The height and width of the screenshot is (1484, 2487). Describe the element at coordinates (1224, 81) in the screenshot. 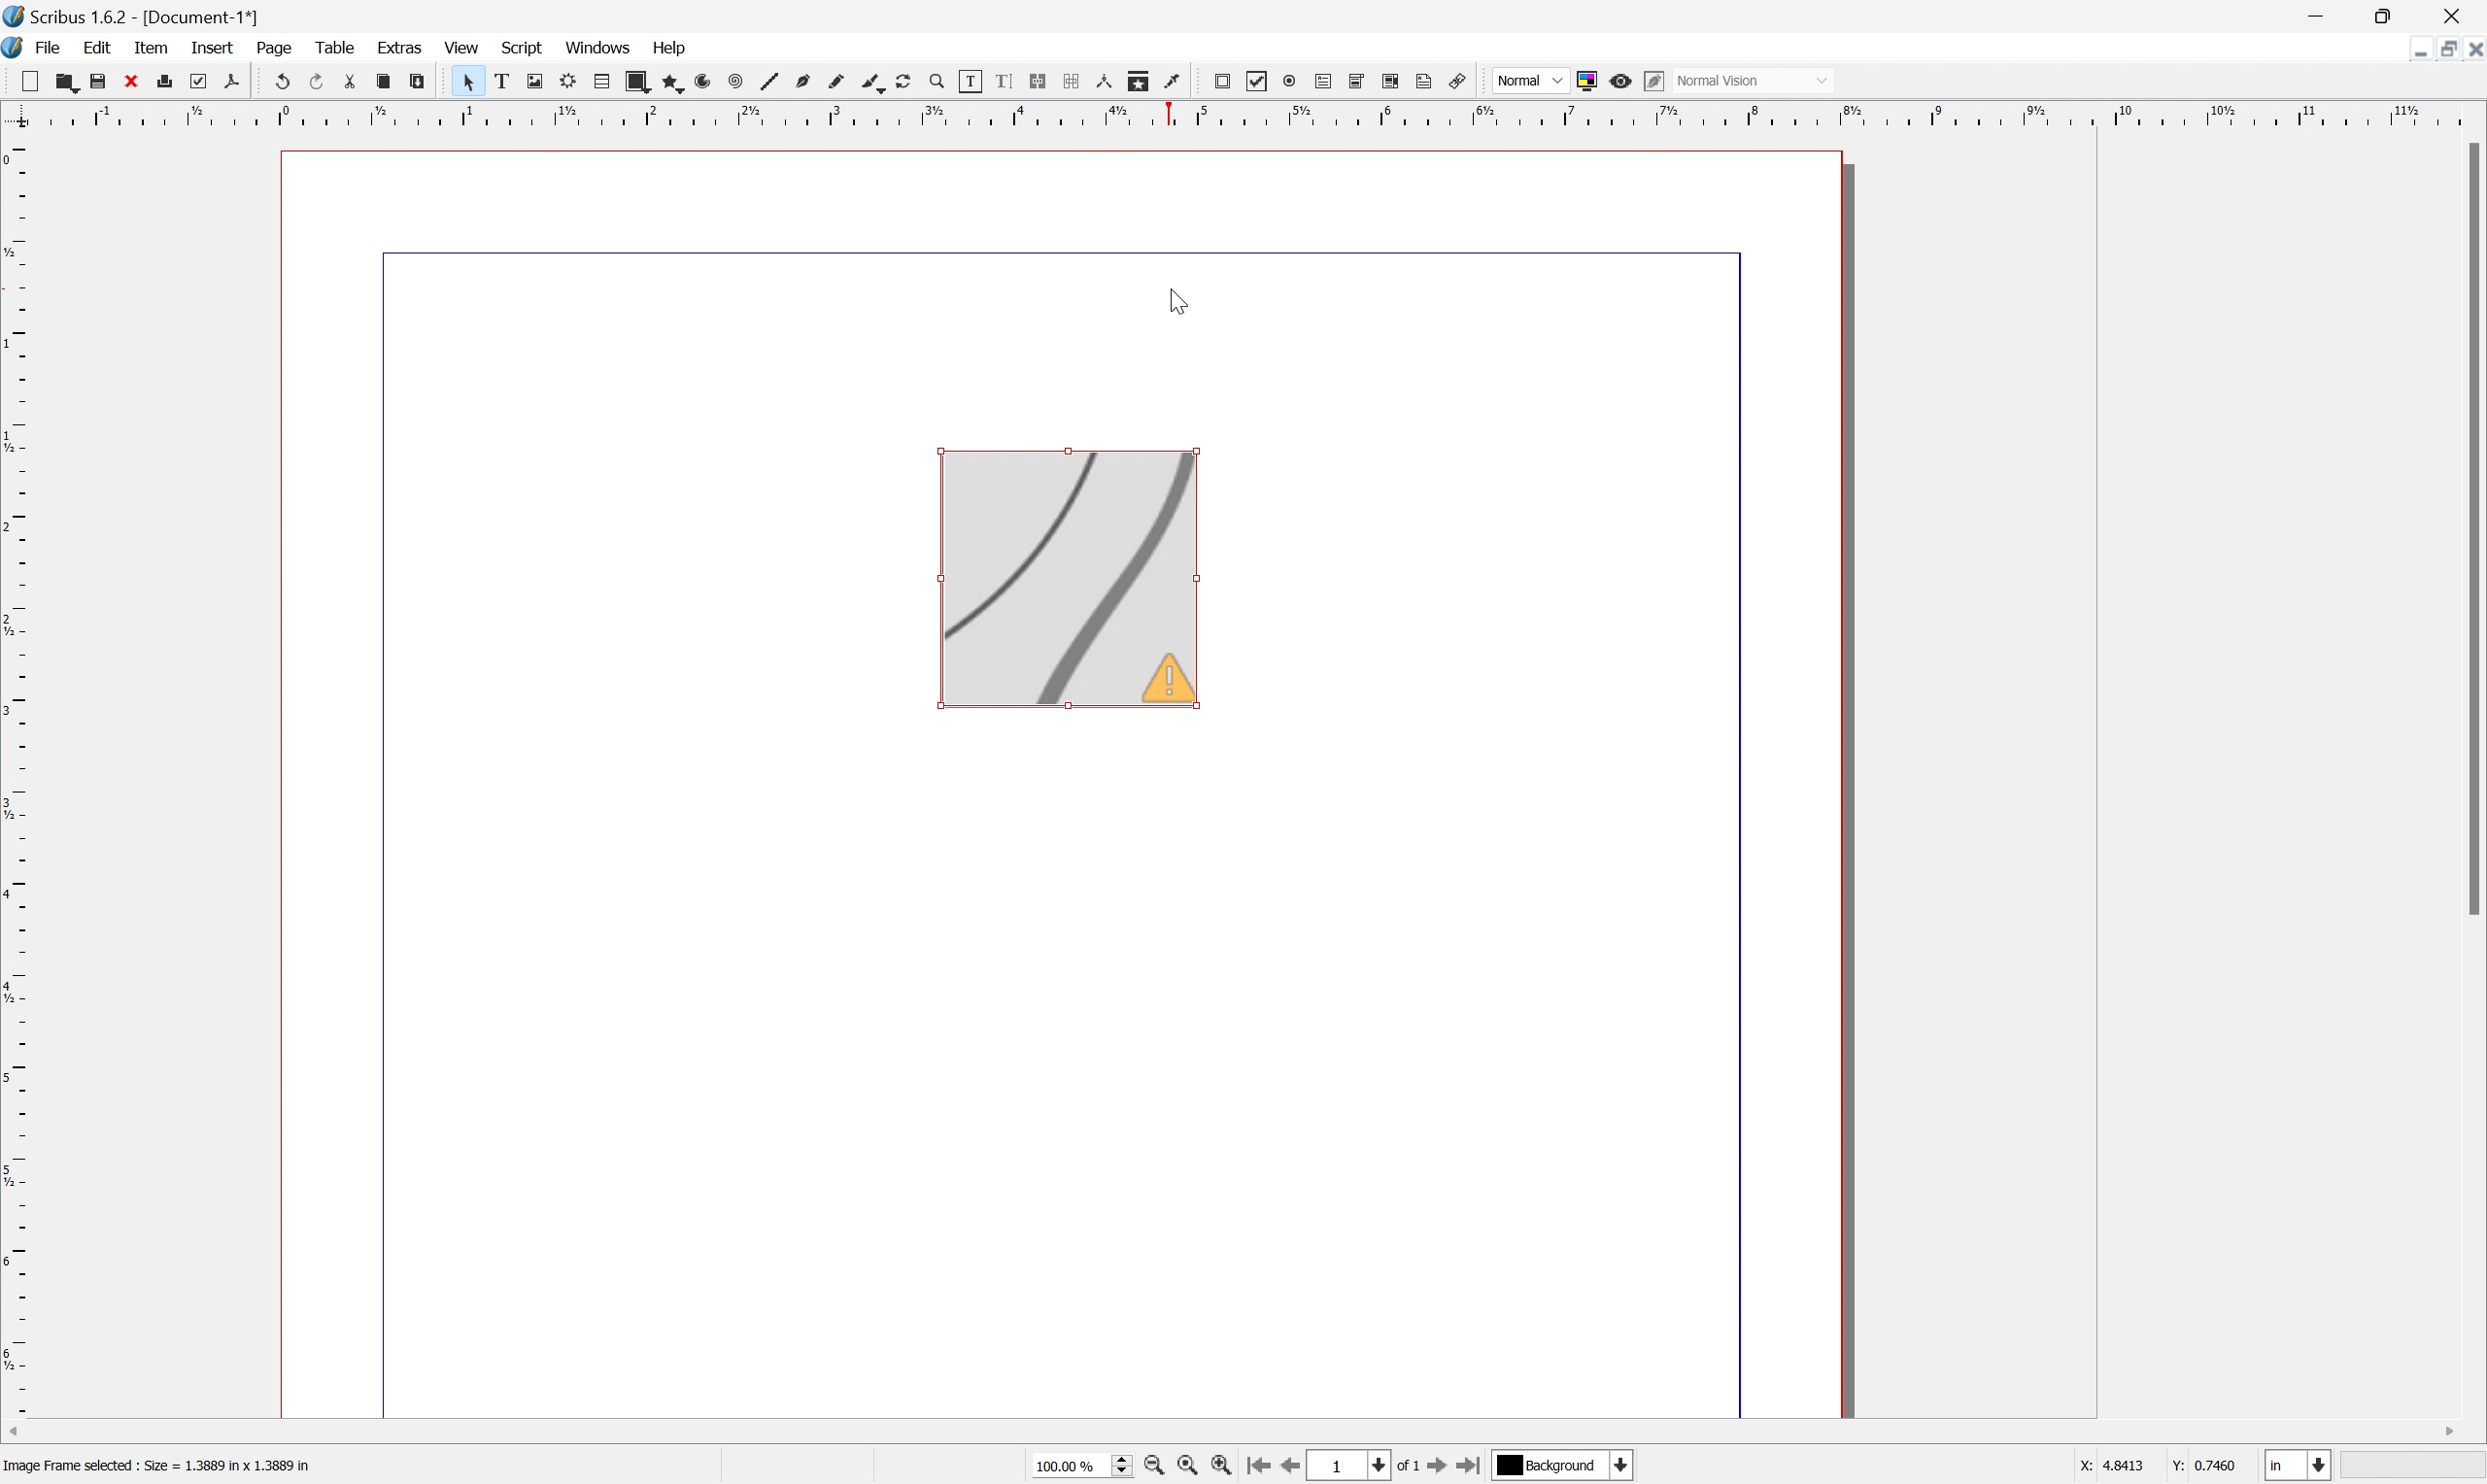

I see `PDF push button` at that location.